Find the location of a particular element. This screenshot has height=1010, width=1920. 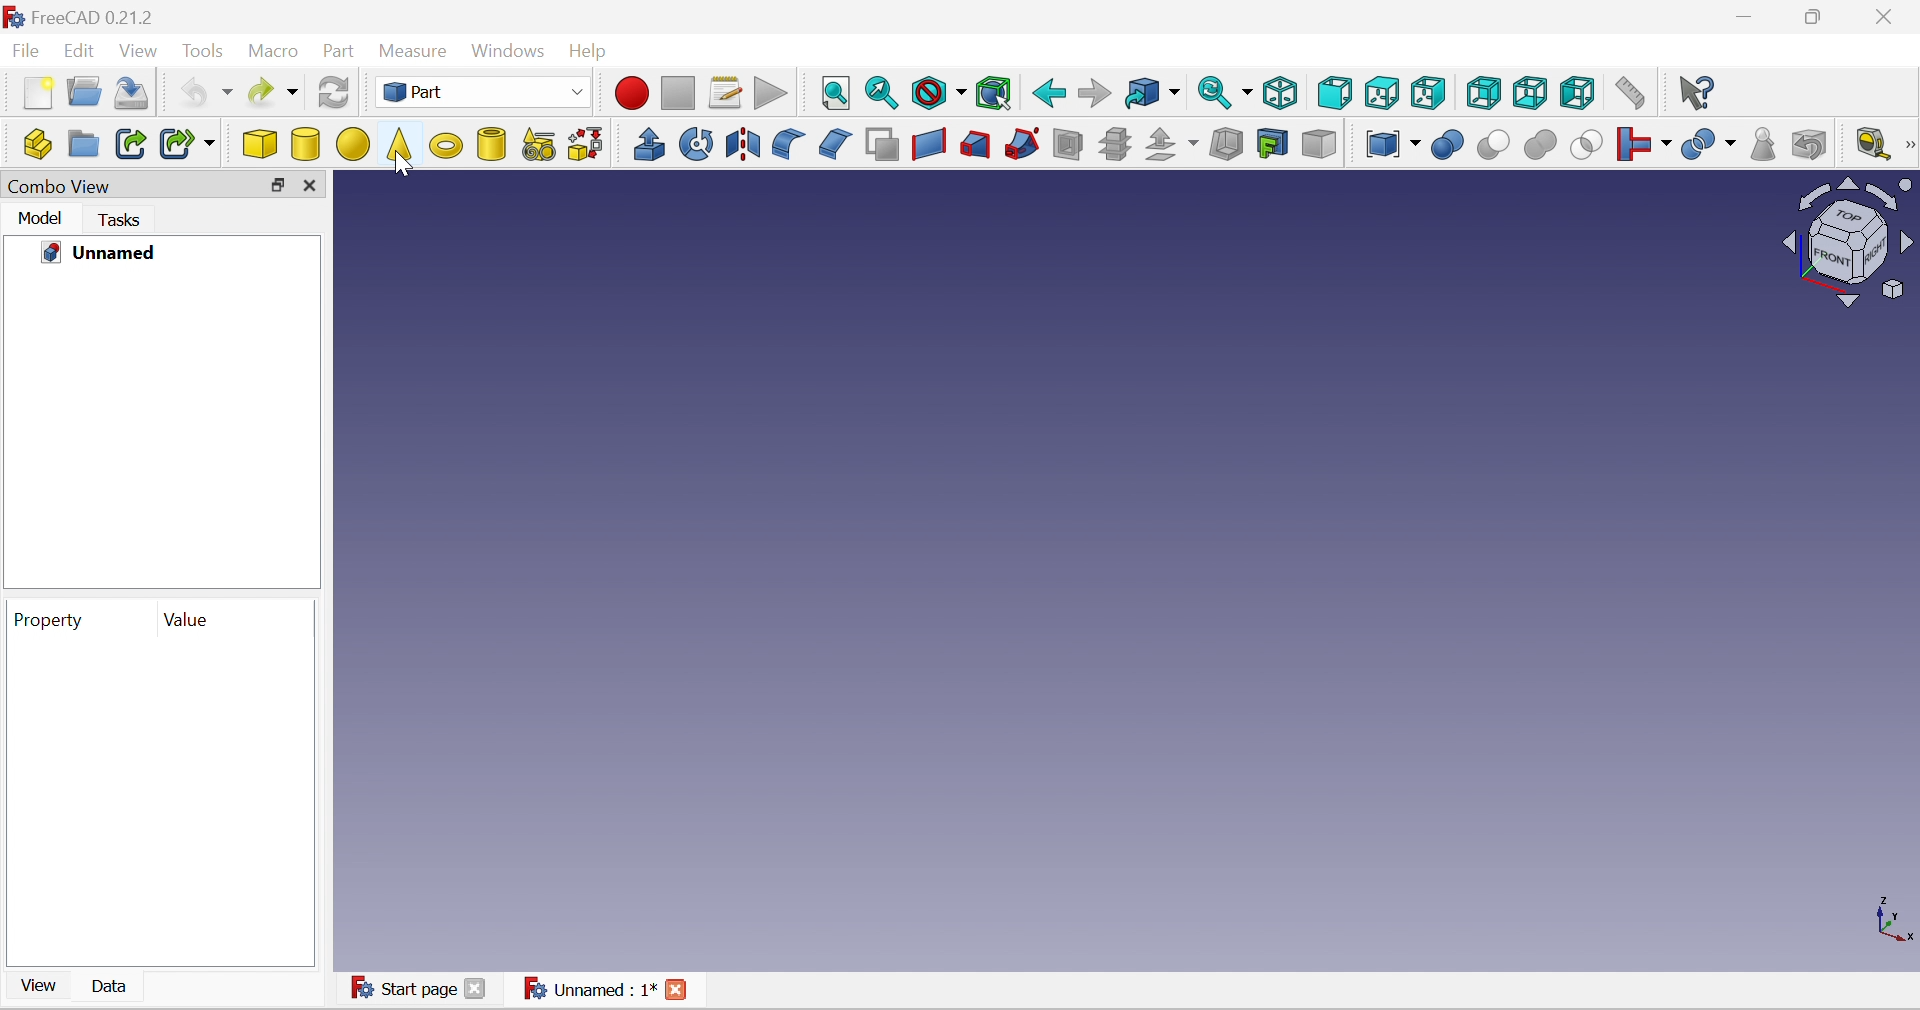

Viewing angle is located at coordinates (1847, 243).